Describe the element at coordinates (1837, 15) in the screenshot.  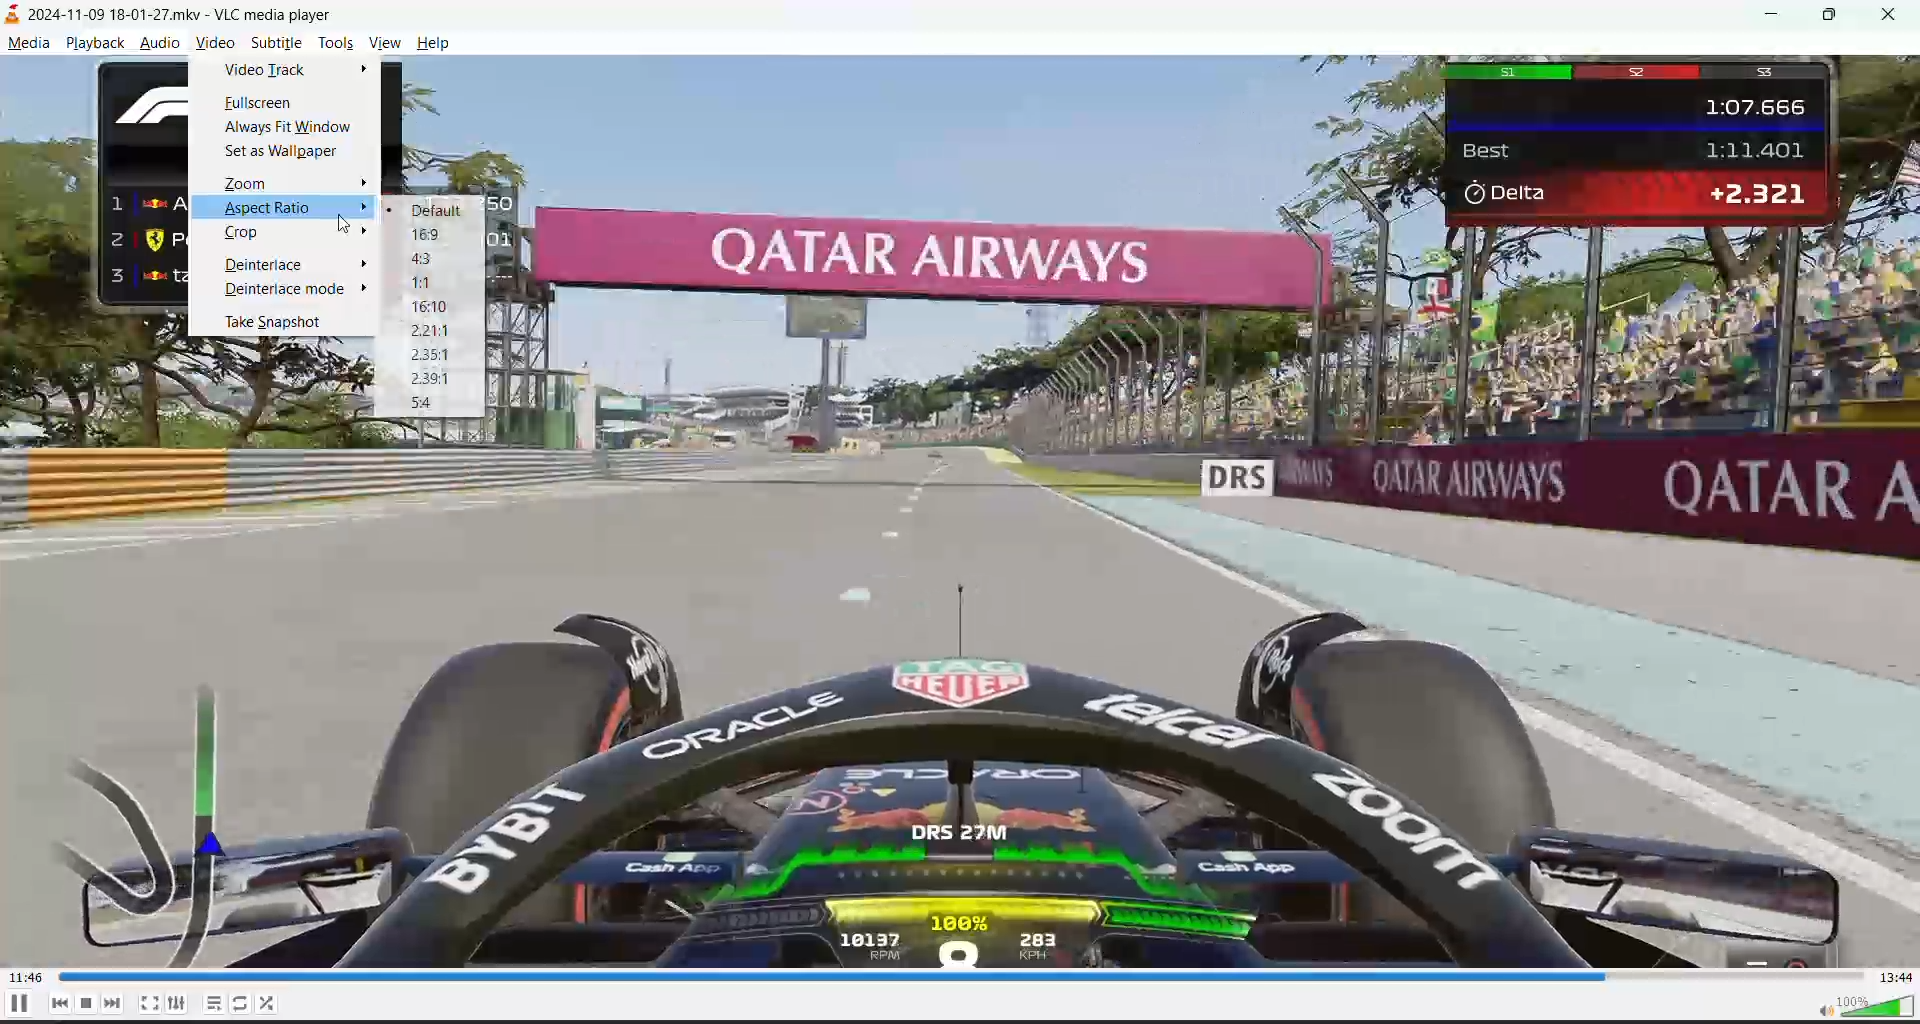
I see `maximize` at that location.